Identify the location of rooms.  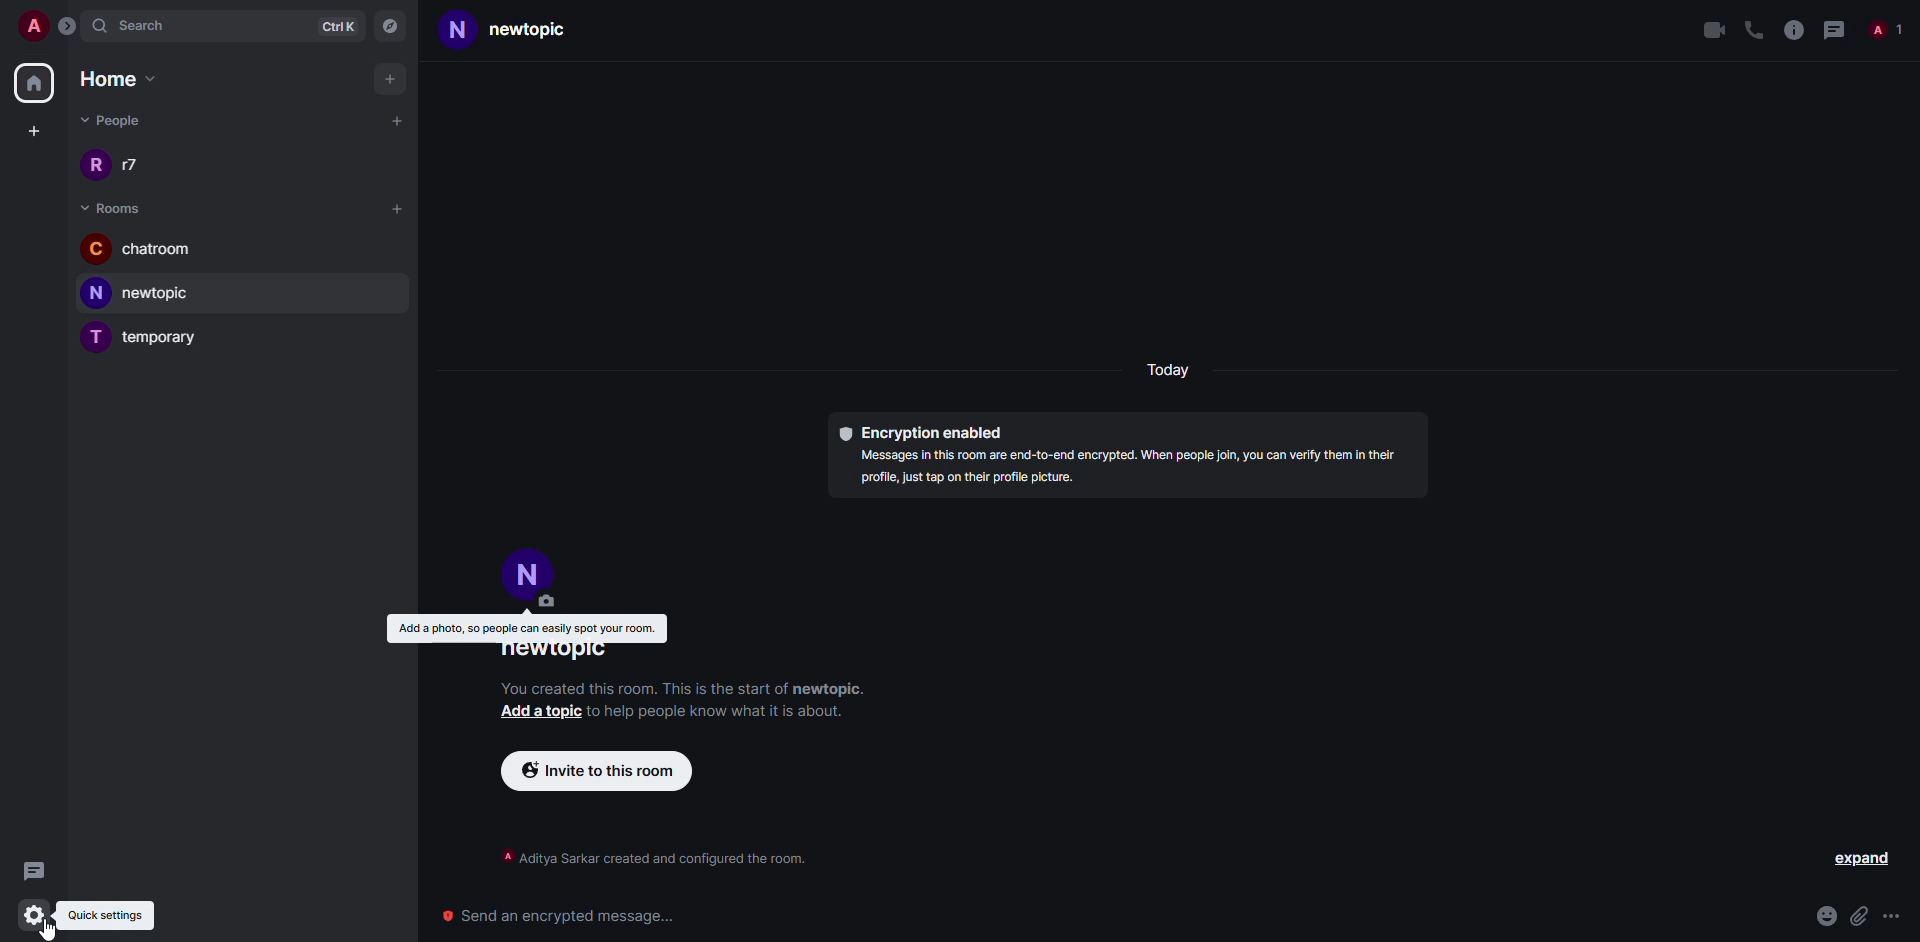
(127, 209).